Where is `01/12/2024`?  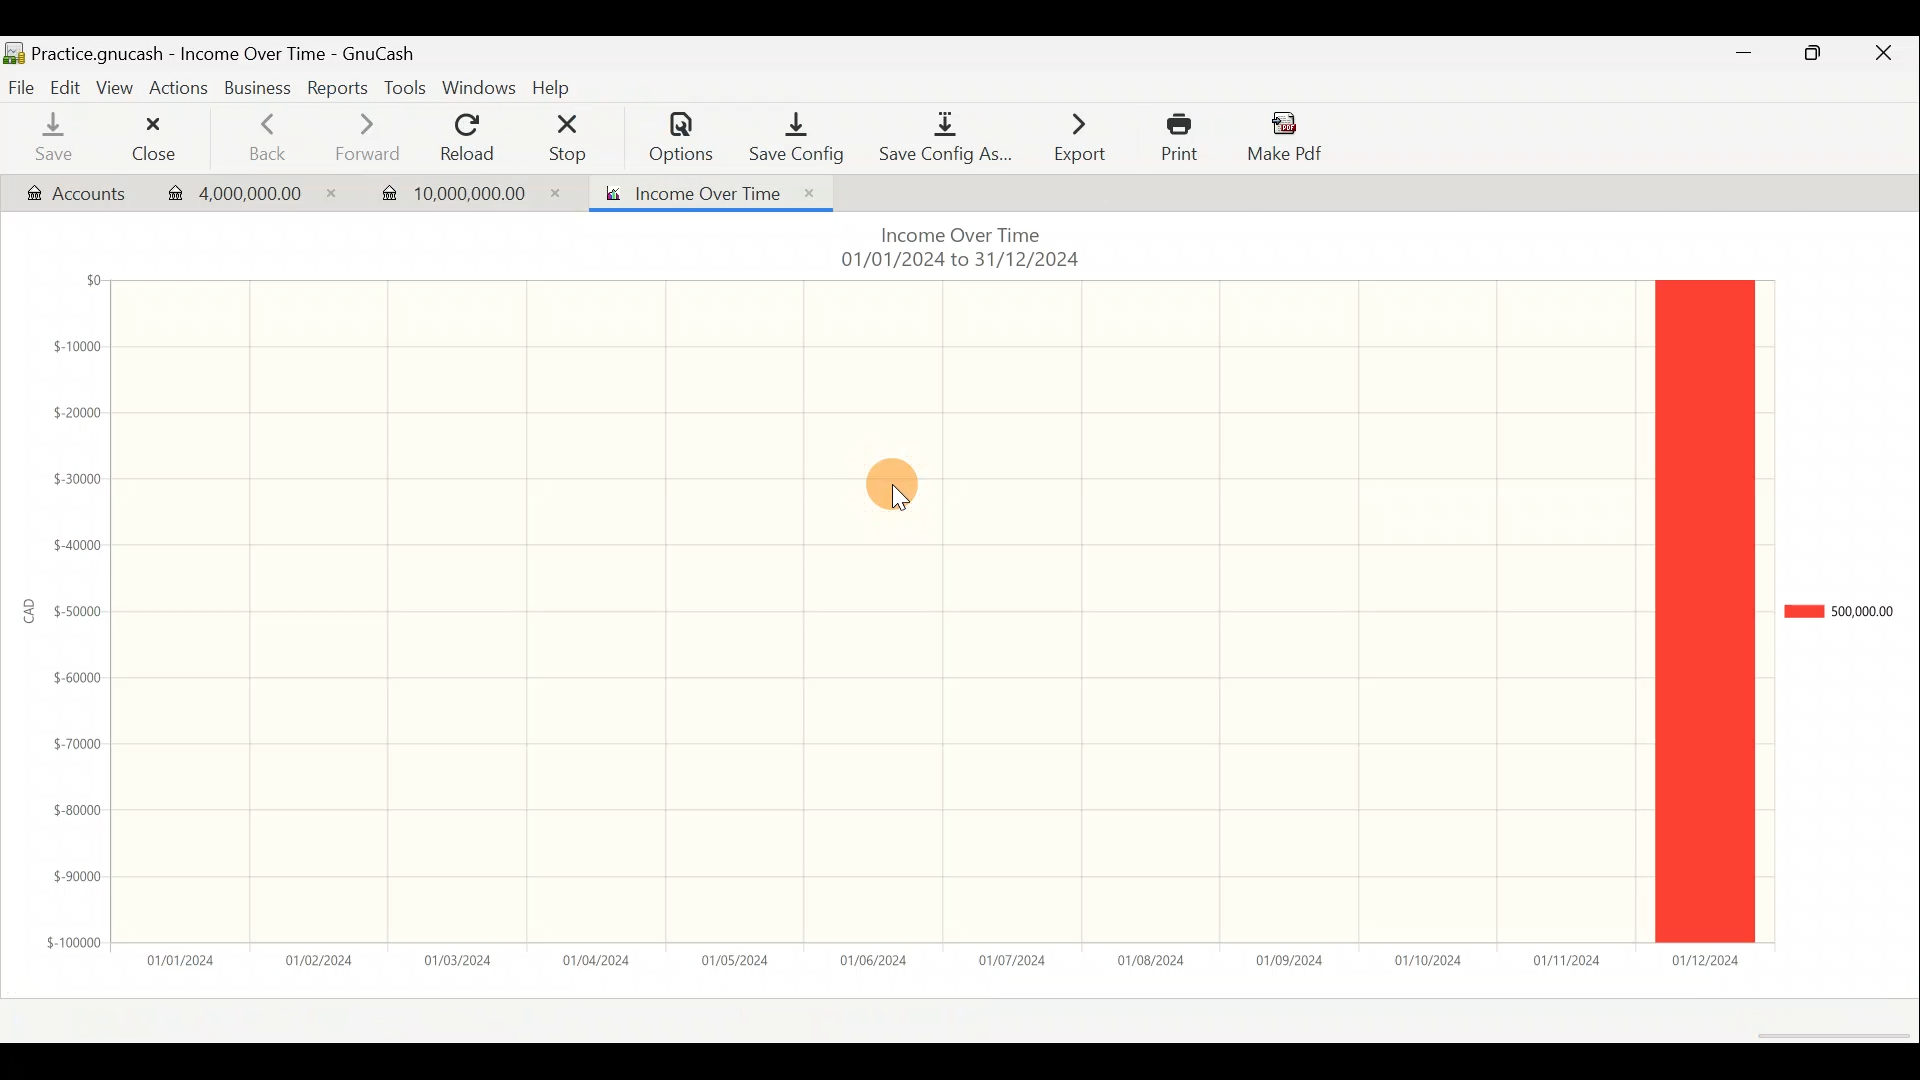
01/12/2024 is located at coordinates (1706, 959).